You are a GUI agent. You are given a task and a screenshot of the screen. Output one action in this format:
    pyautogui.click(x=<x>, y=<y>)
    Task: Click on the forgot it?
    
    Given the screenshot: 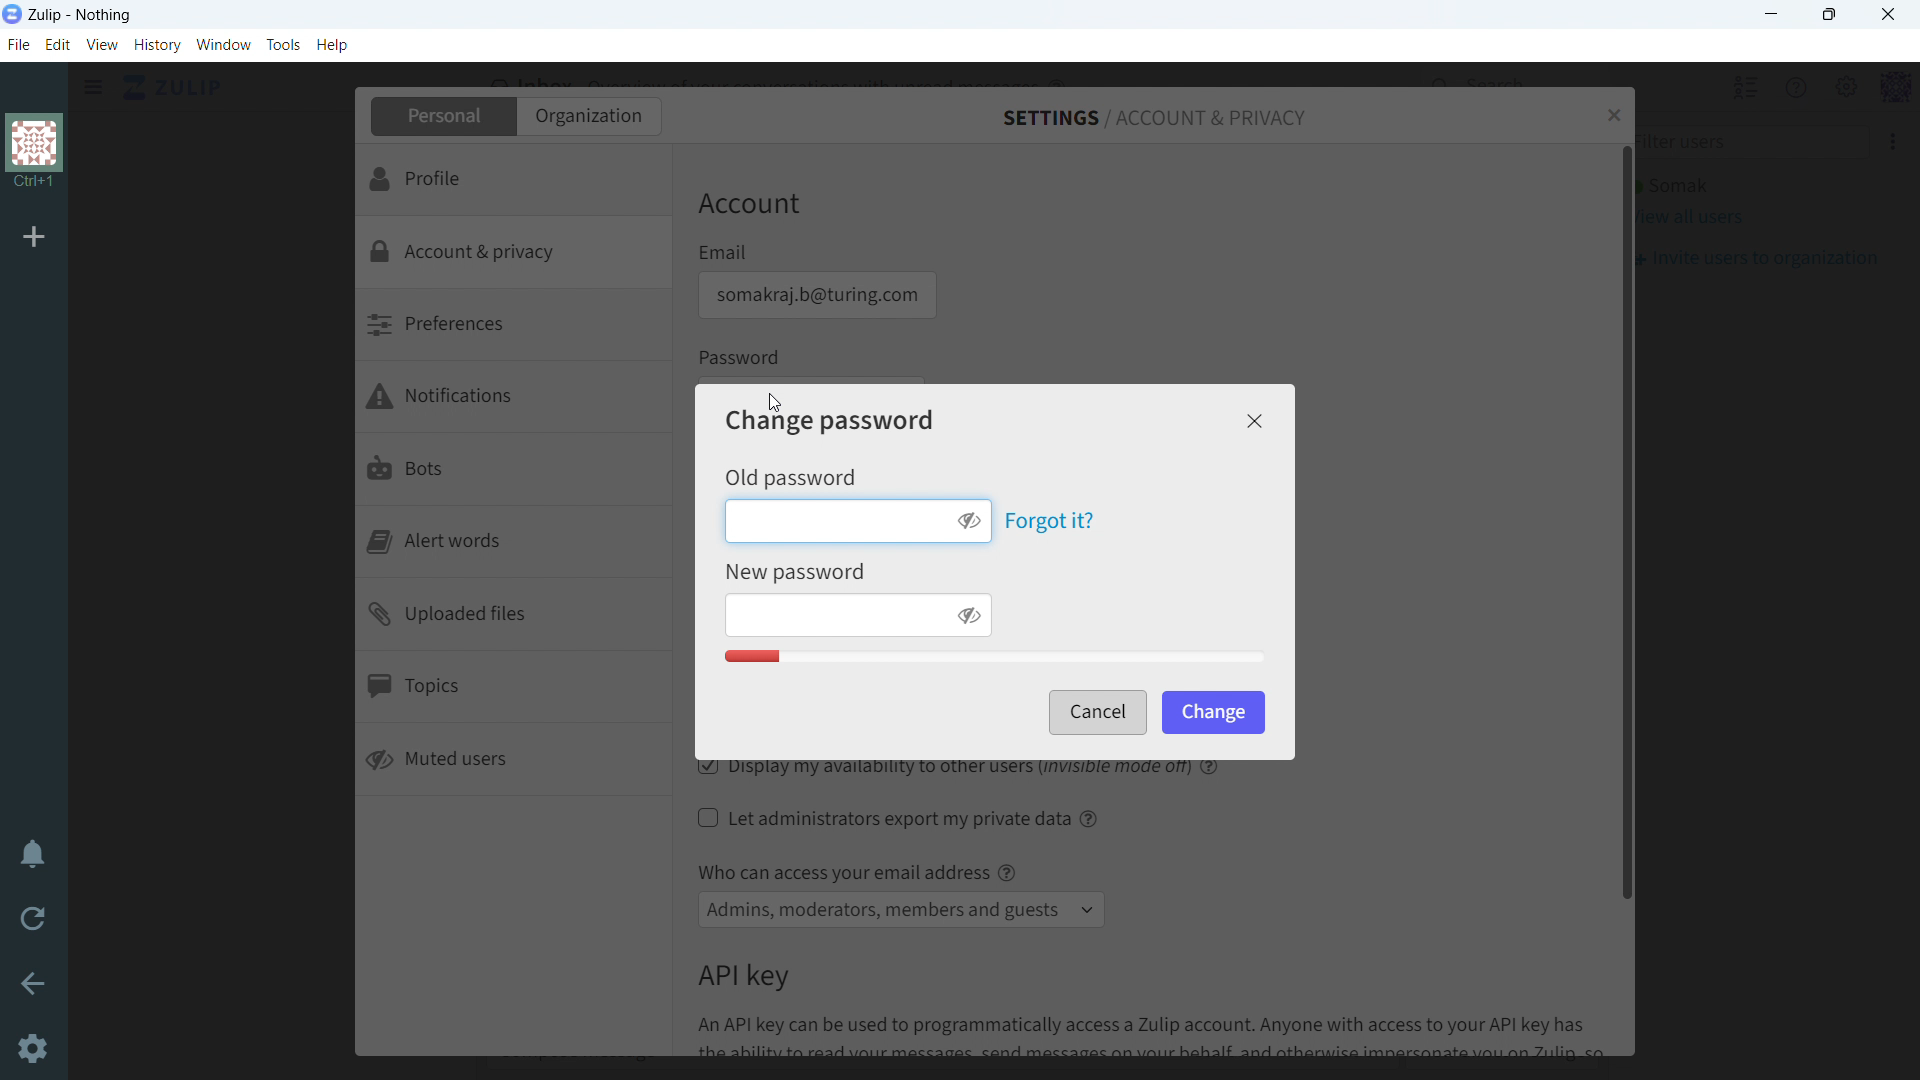 What is the action you would take?
    pyautogui.click(x=1050, y=521)
    